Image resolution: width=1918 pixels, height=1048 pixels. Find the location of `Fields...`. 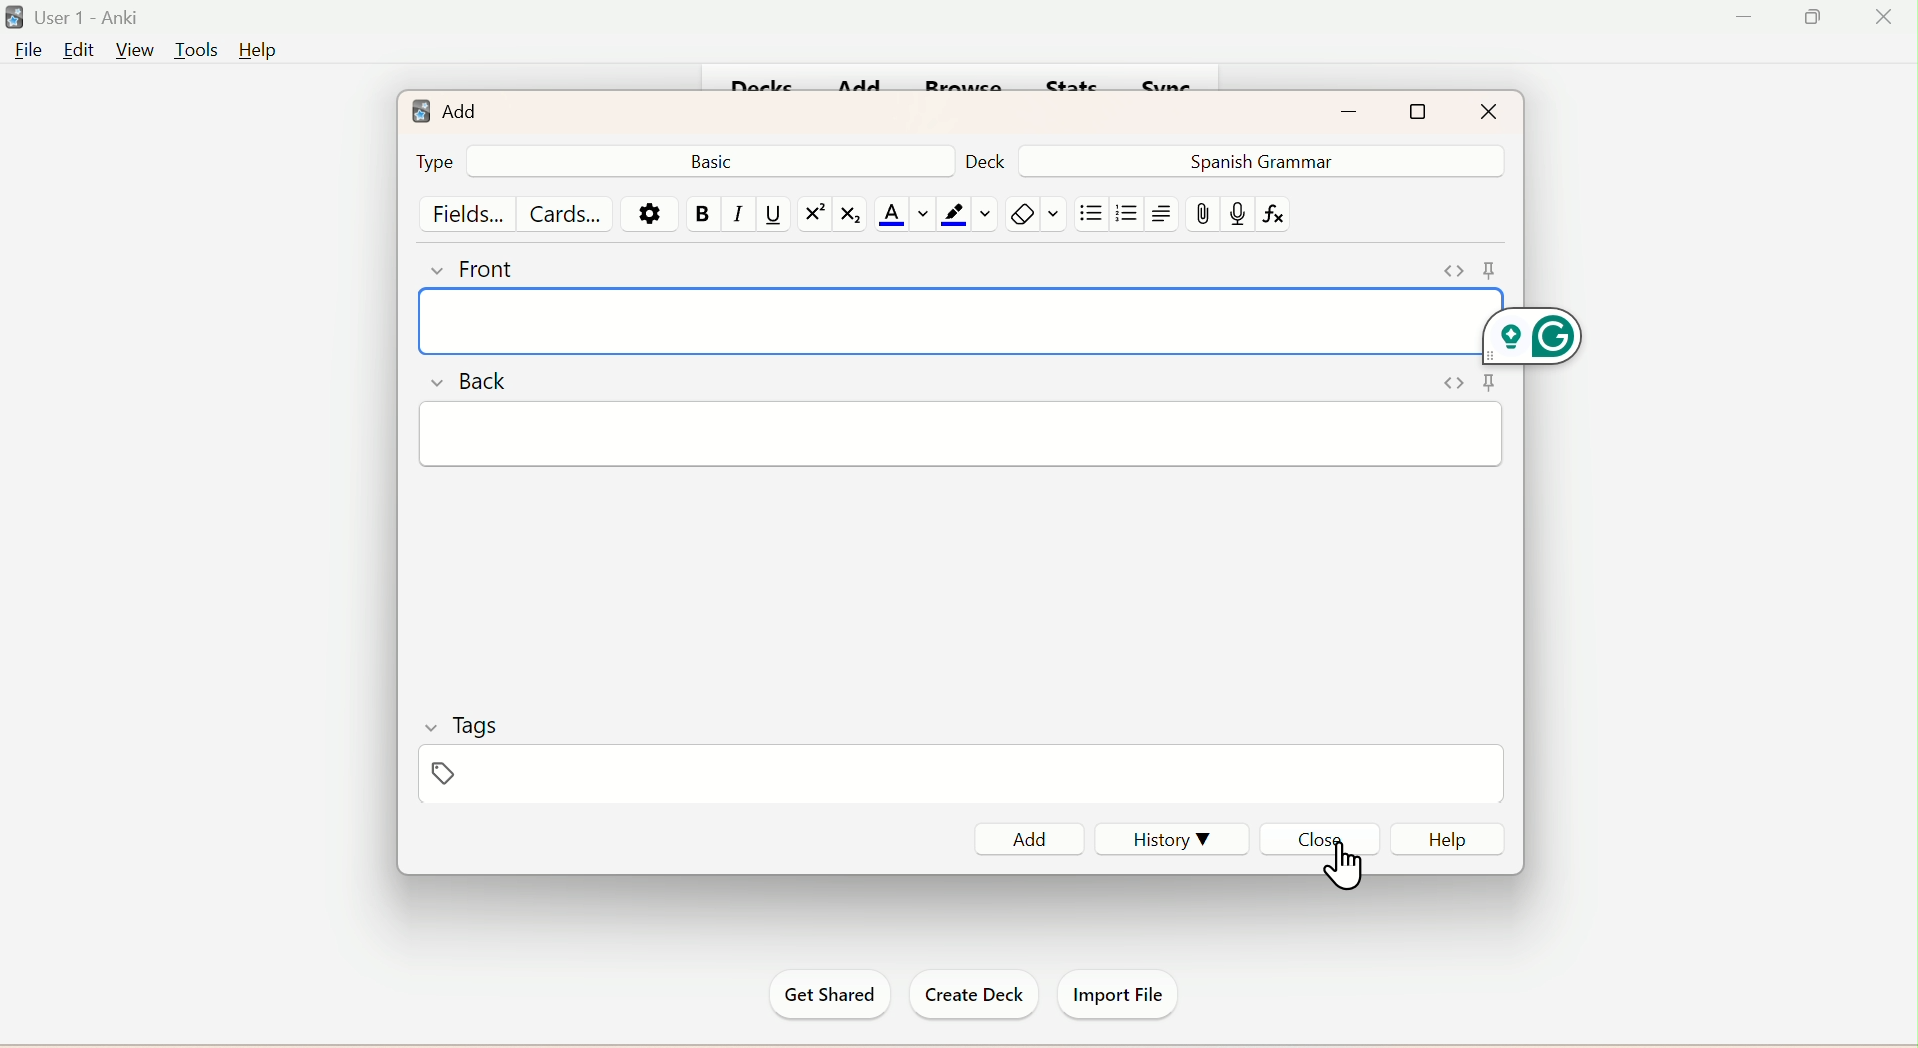

Fields... is located at coordinates (470, 212).